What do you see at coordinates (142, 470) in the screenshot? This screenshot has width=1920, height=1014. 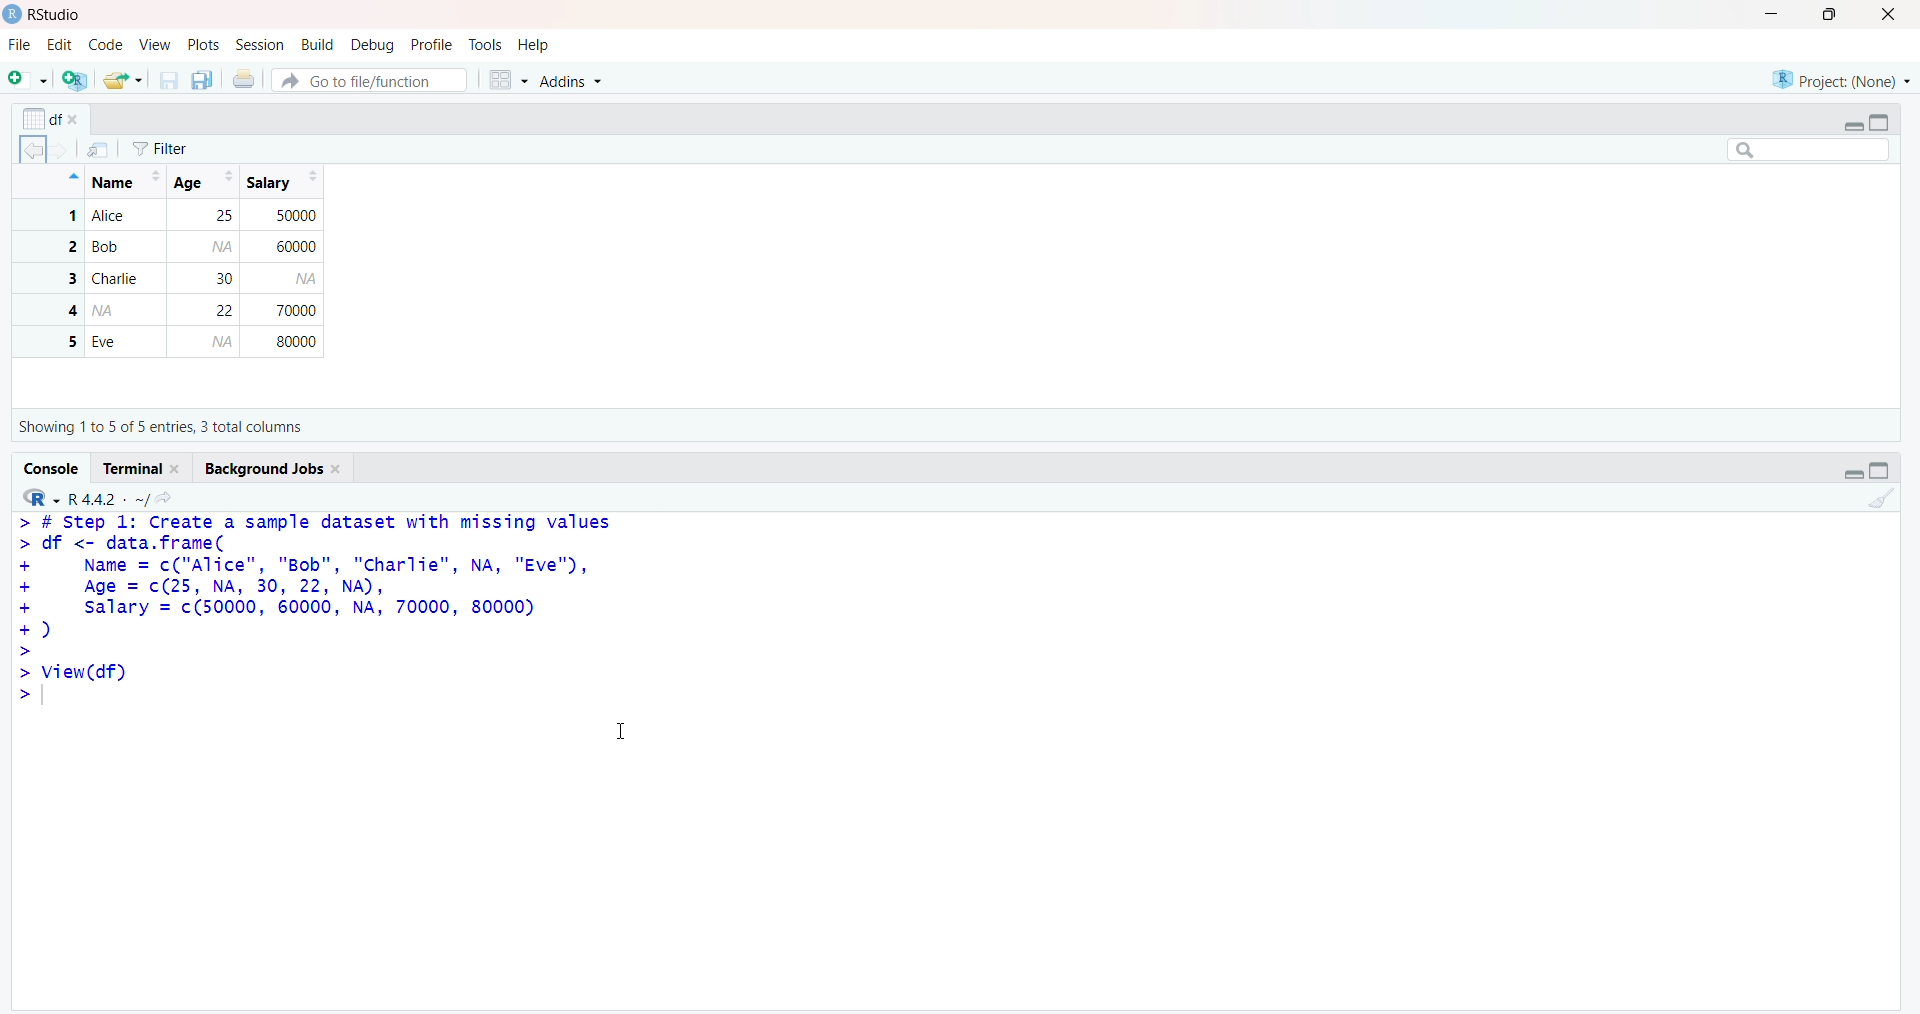 I see `Terminal` at bounding box center [142, 470].